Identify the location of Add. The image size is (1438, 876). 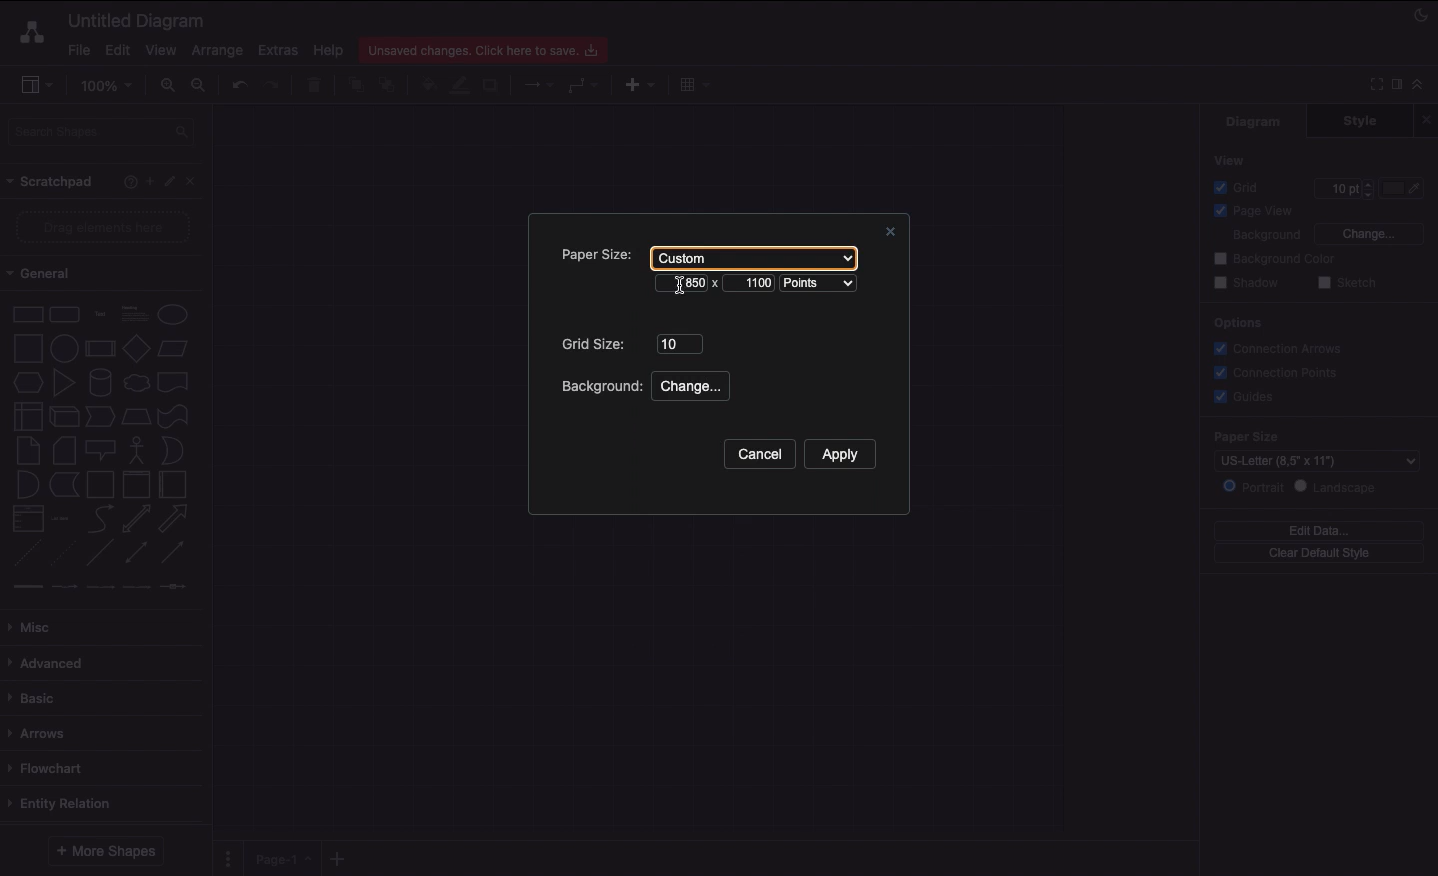
(149, 180).